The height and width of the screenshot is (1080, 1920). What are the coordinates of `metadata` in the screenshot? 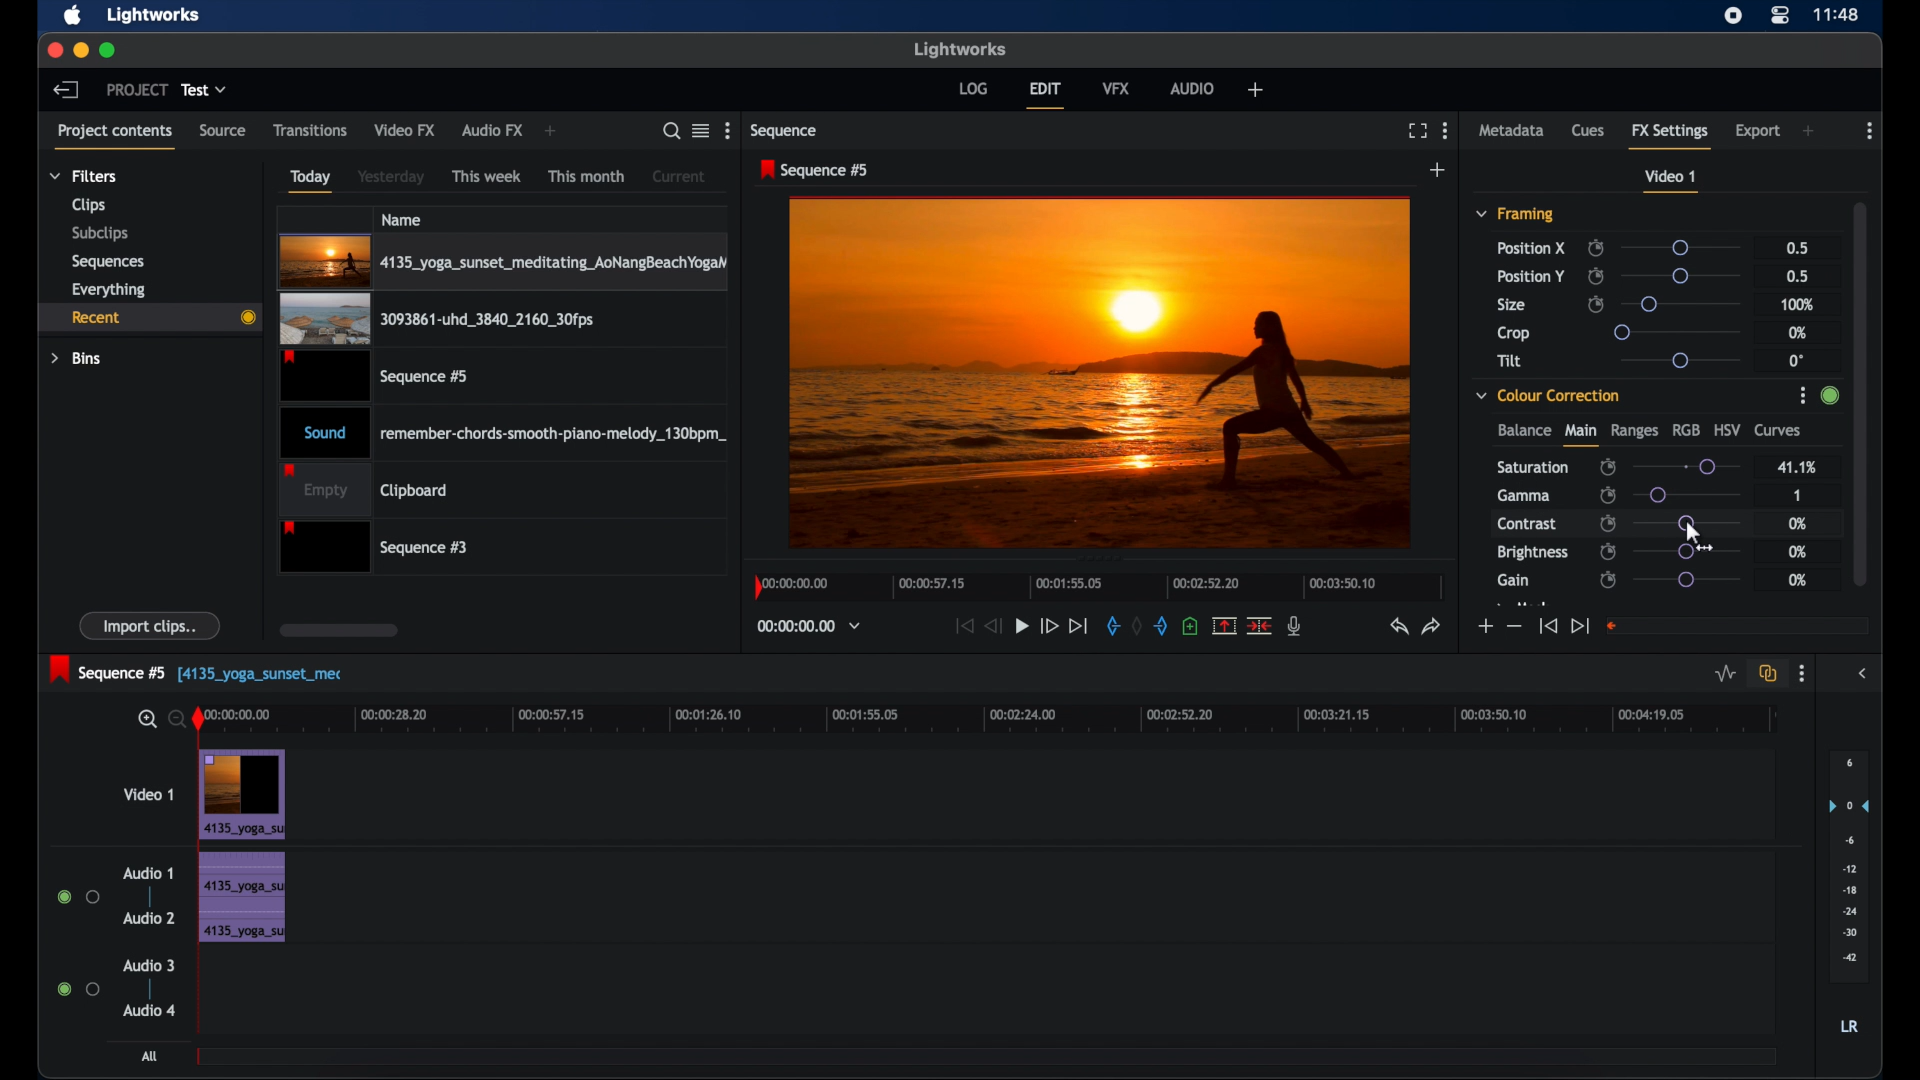 It's located at (1512, 131).